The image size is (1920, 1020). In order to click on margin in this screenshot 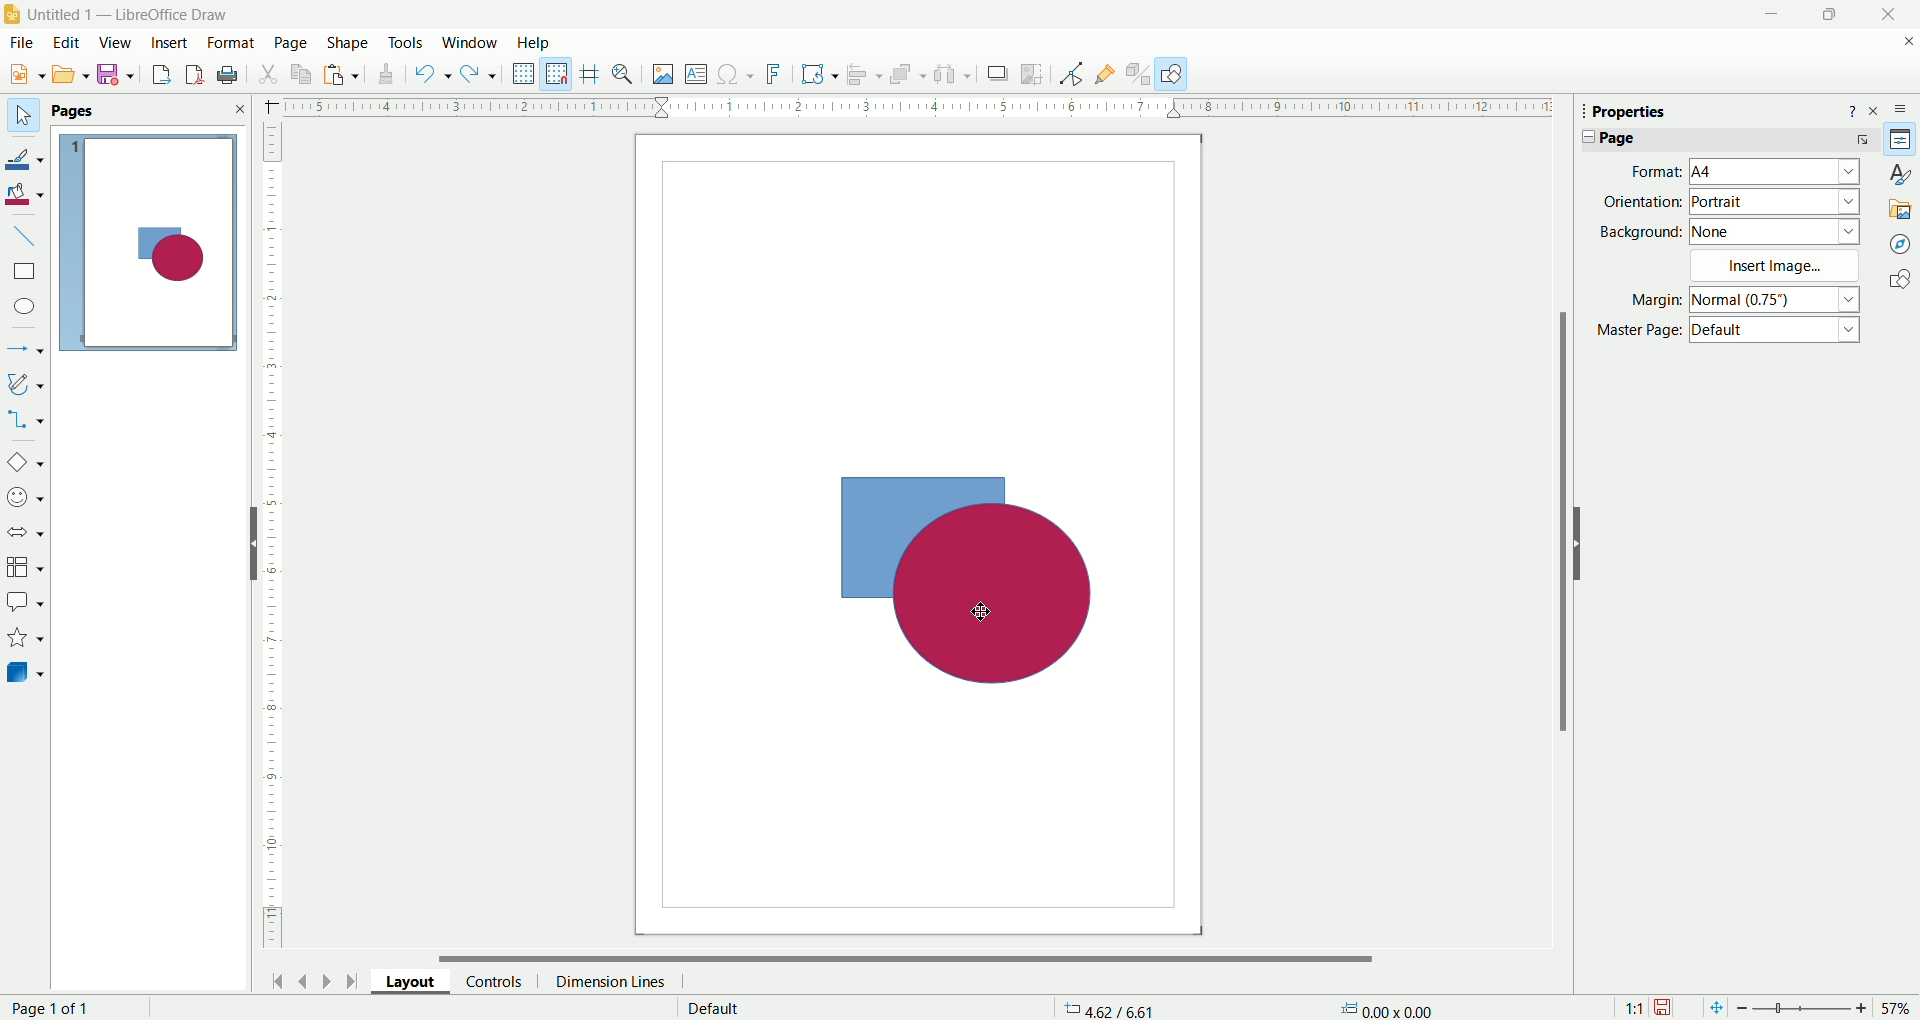, I will do `click(1742, 302)`.